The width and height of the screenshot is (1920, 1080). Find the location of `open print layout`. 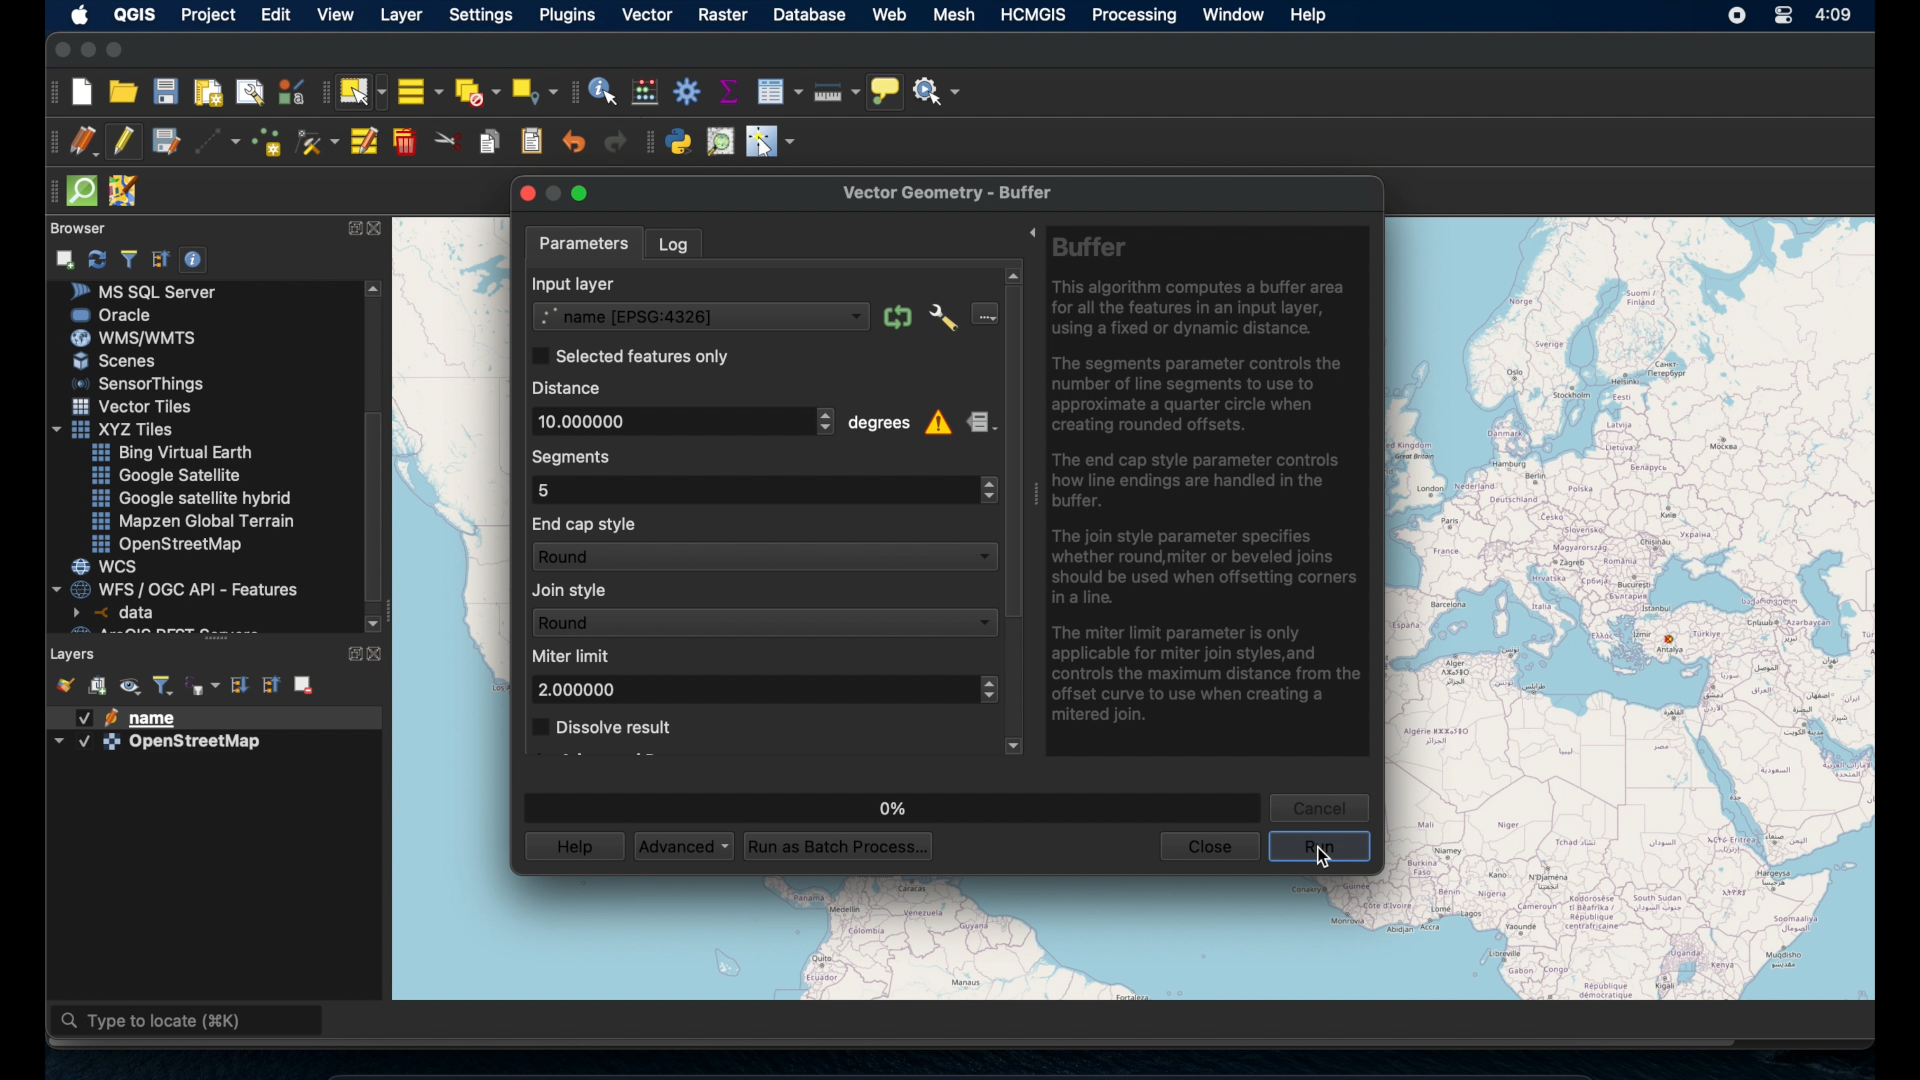

open print layout is located at coordinates (208, 95).